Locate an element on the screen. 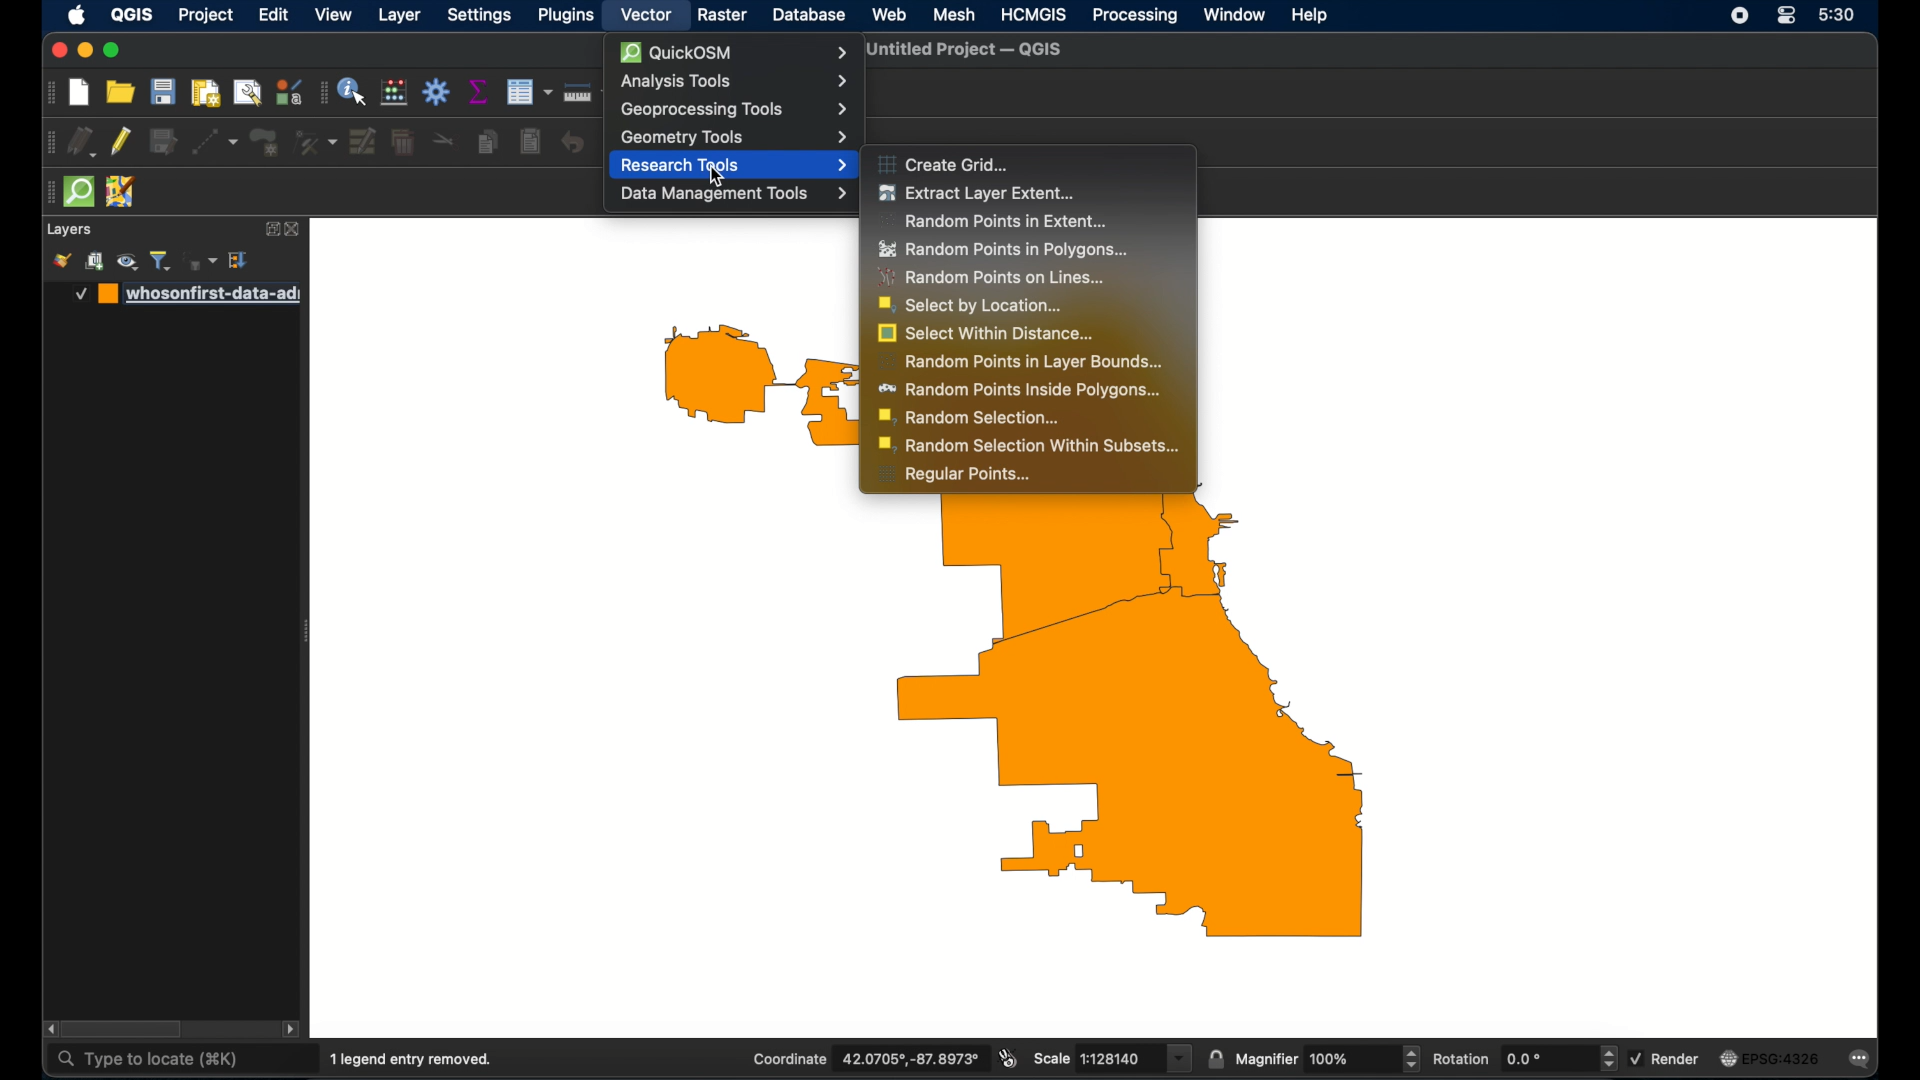 This screenshot has width=1920, height=1080. save project is located at coordinates (164, 92).